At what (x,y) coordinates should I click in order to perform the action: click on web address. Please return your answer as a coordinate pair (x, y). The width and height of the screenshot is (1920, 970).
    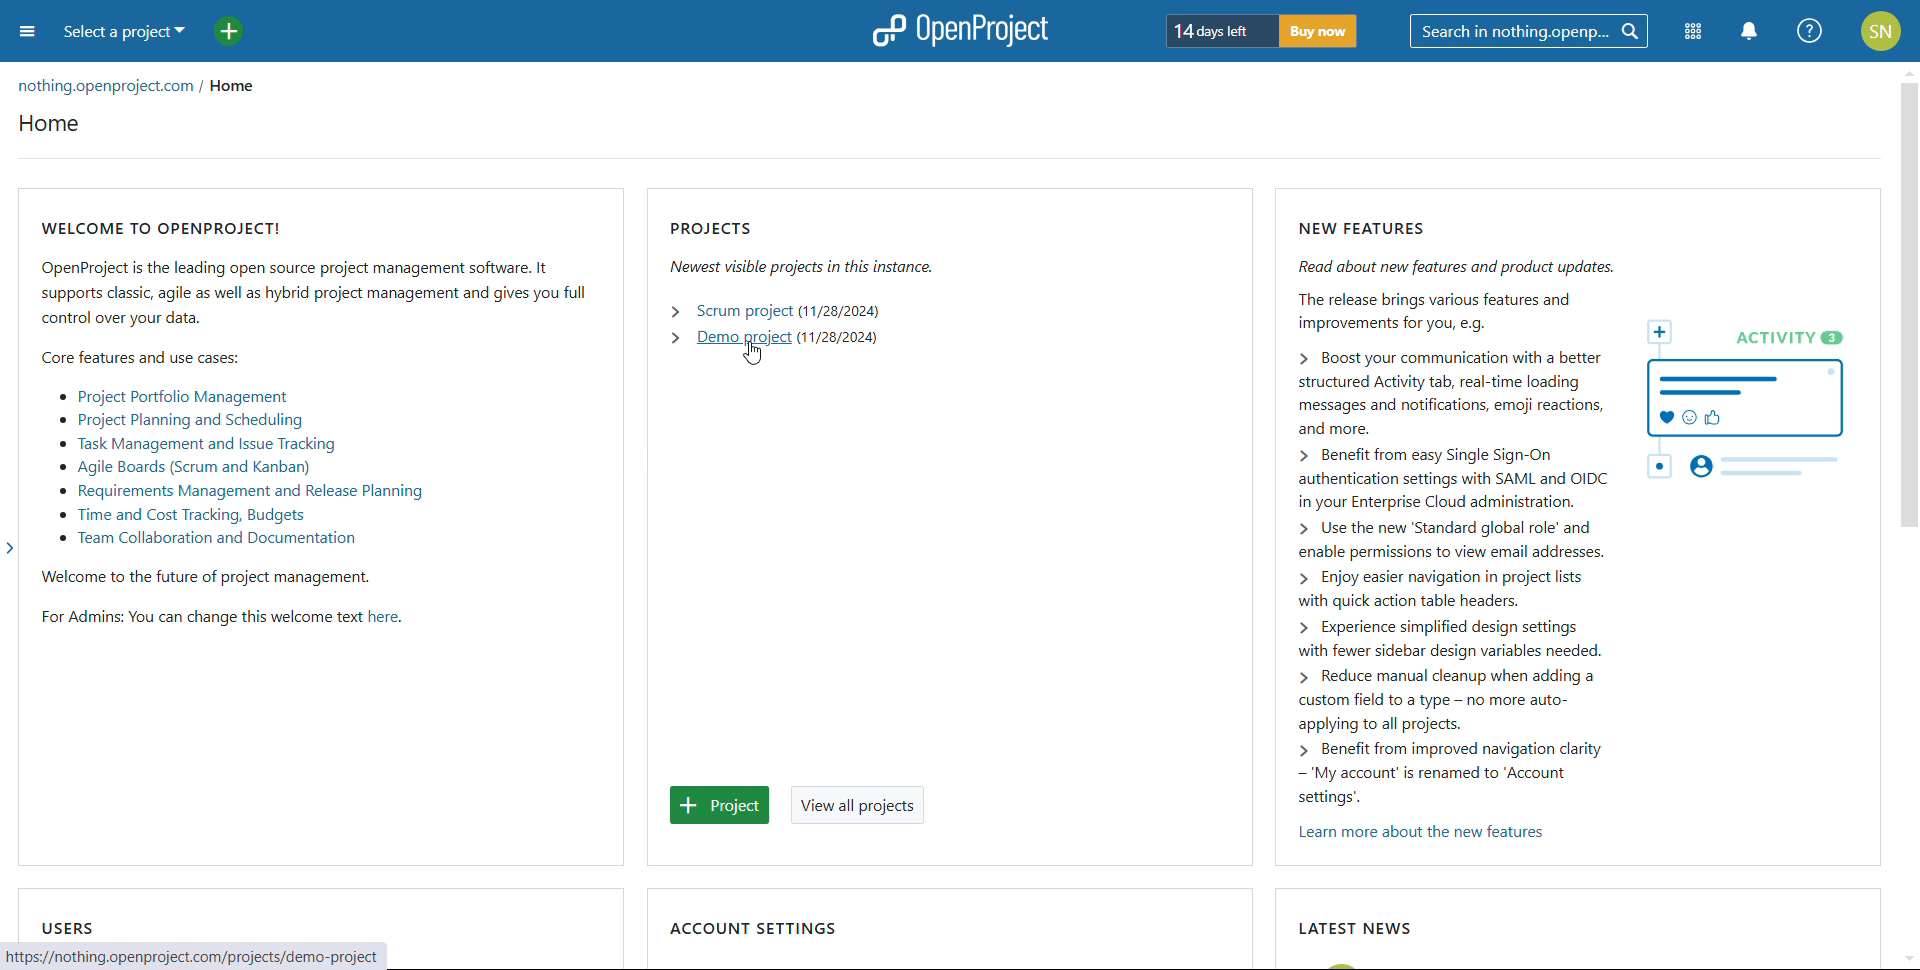
    Looking at the image, I should click on (199, 957).